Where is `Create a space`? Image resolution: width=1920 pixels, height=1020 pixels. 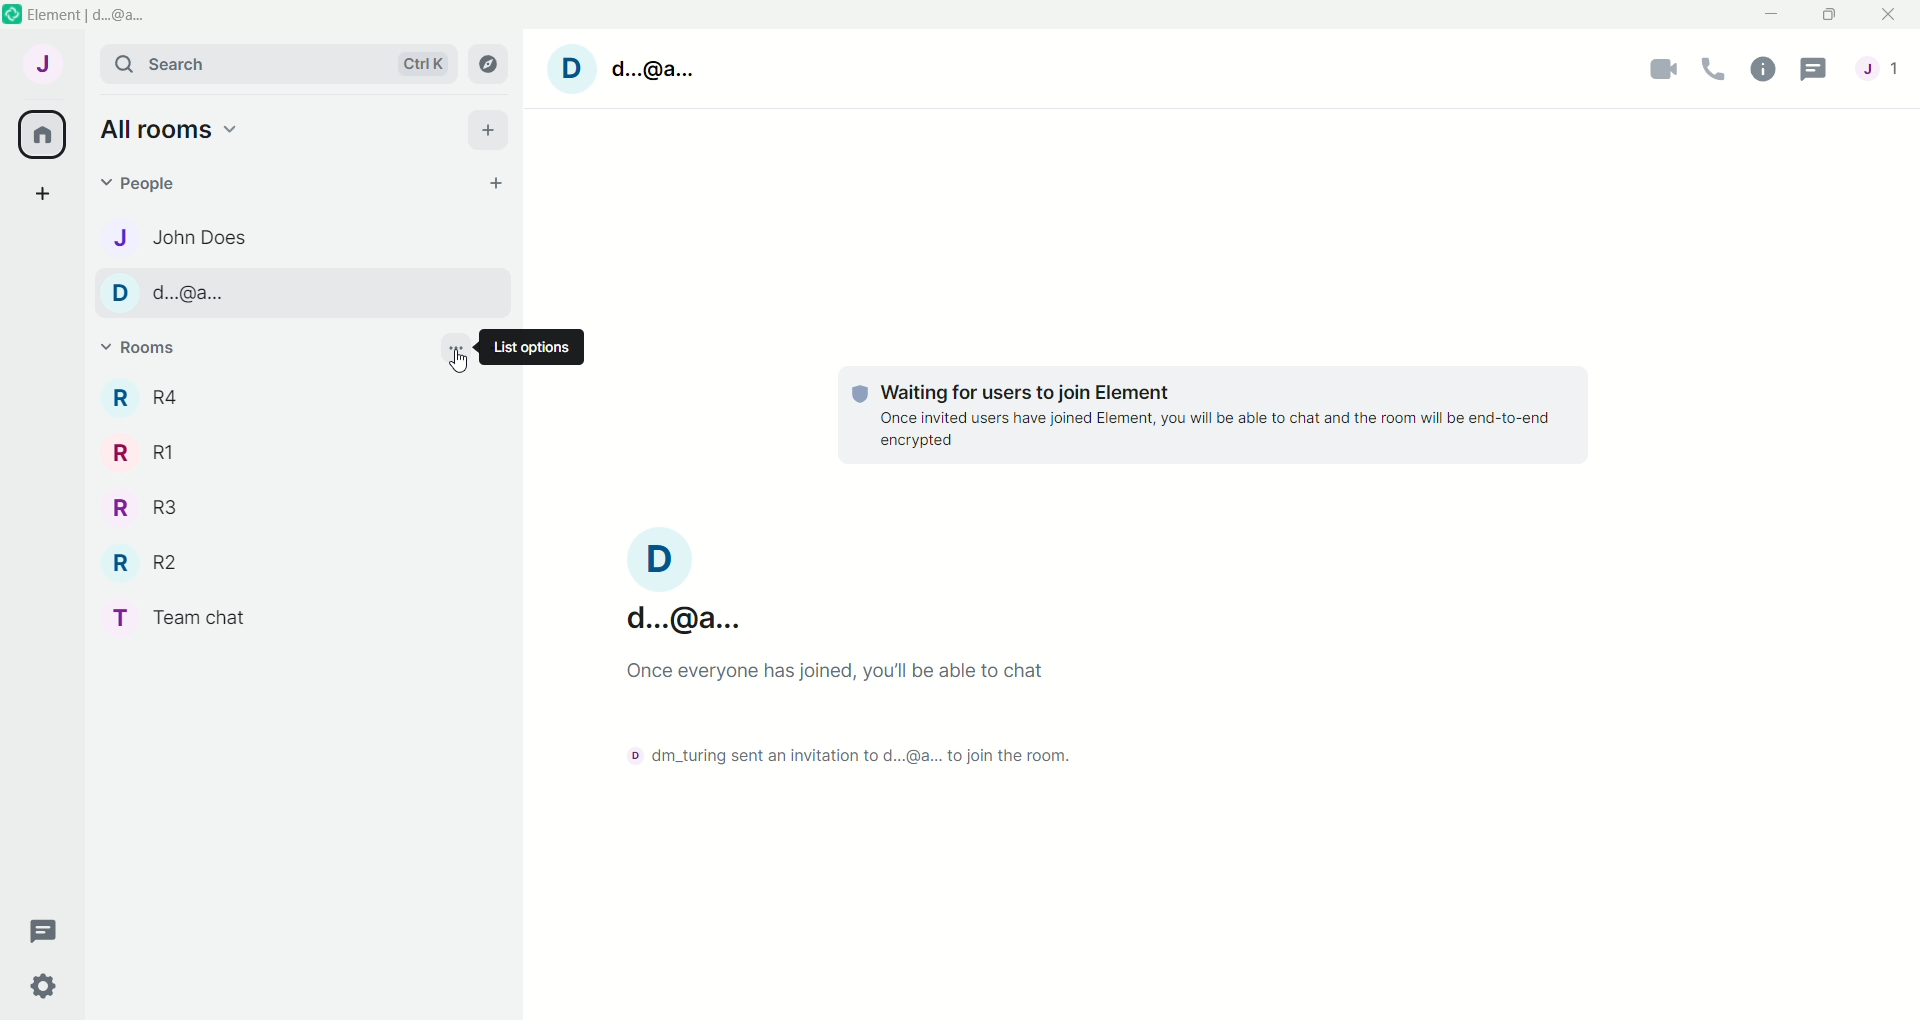 Create a space is located at coordinates (46, 192).